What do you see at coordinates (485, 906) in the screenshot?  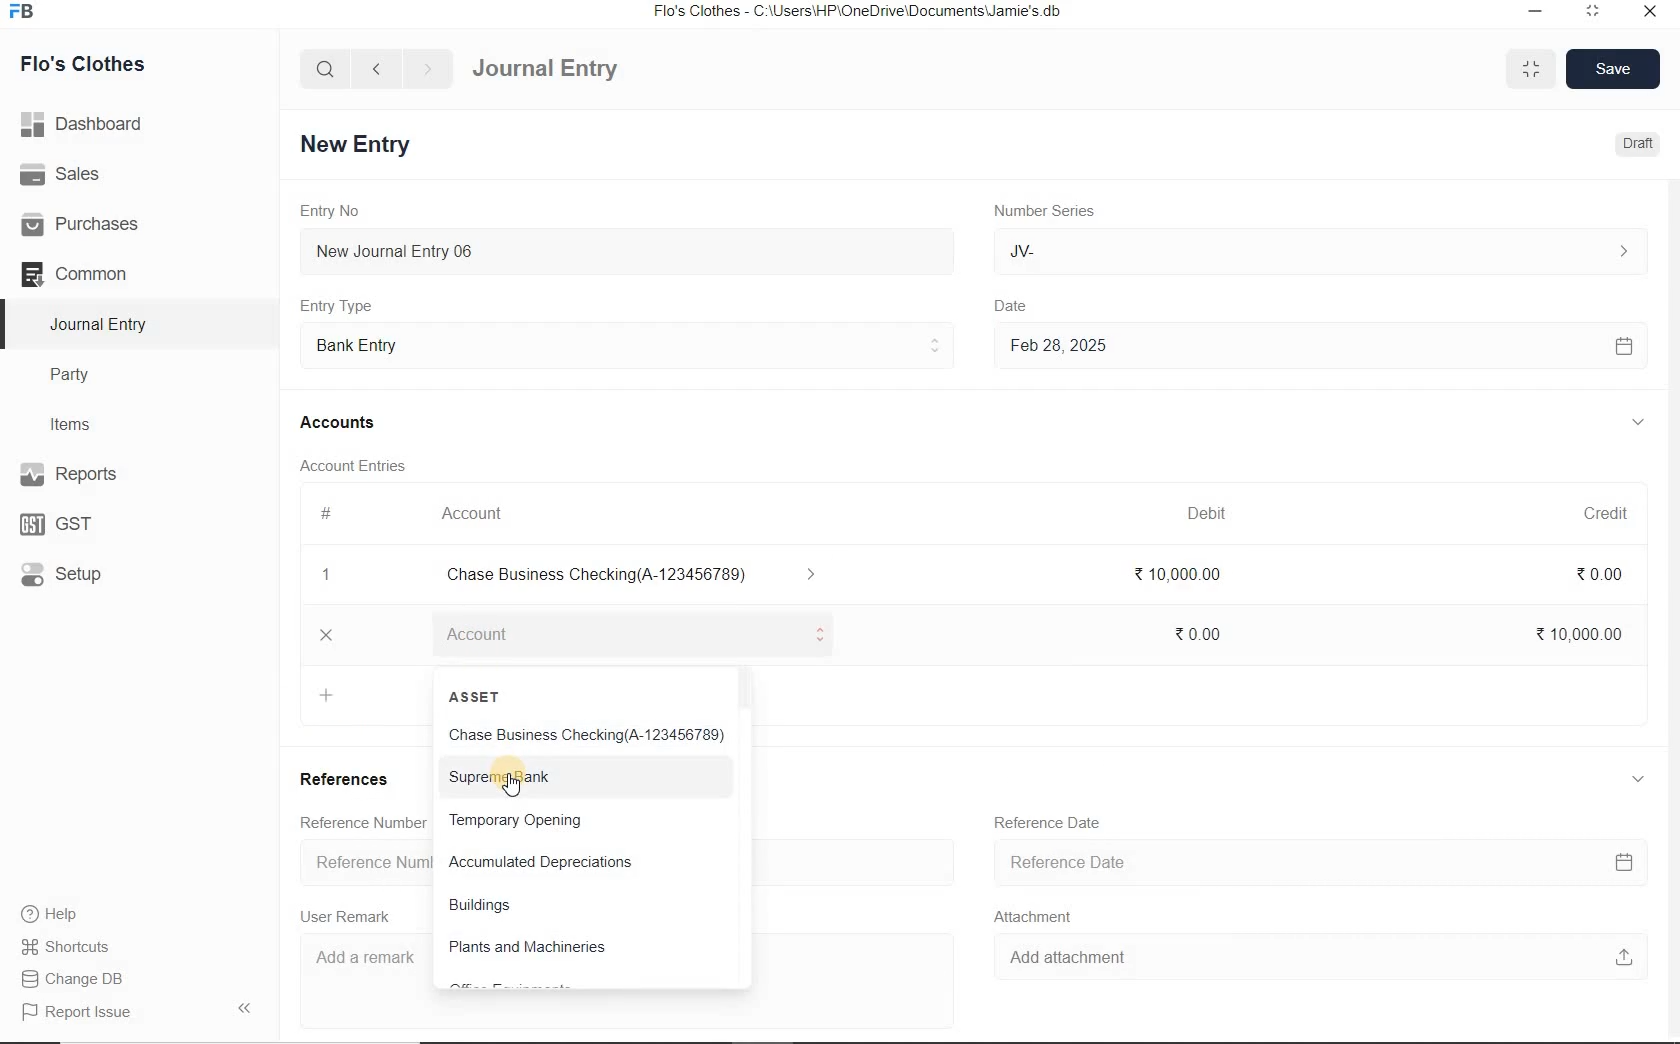 I see `Buildings` at bounding box center [485, 906].